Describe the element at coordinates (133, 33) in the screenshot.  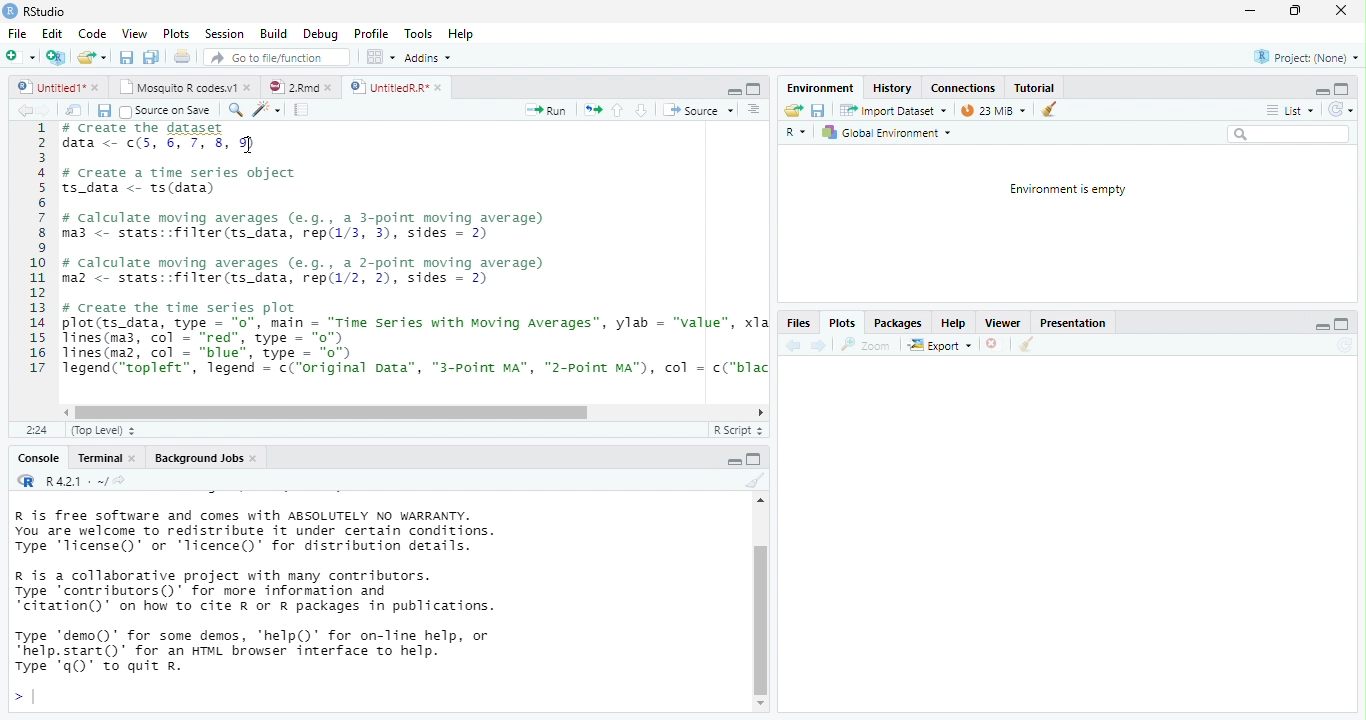
I see `View` at that location.